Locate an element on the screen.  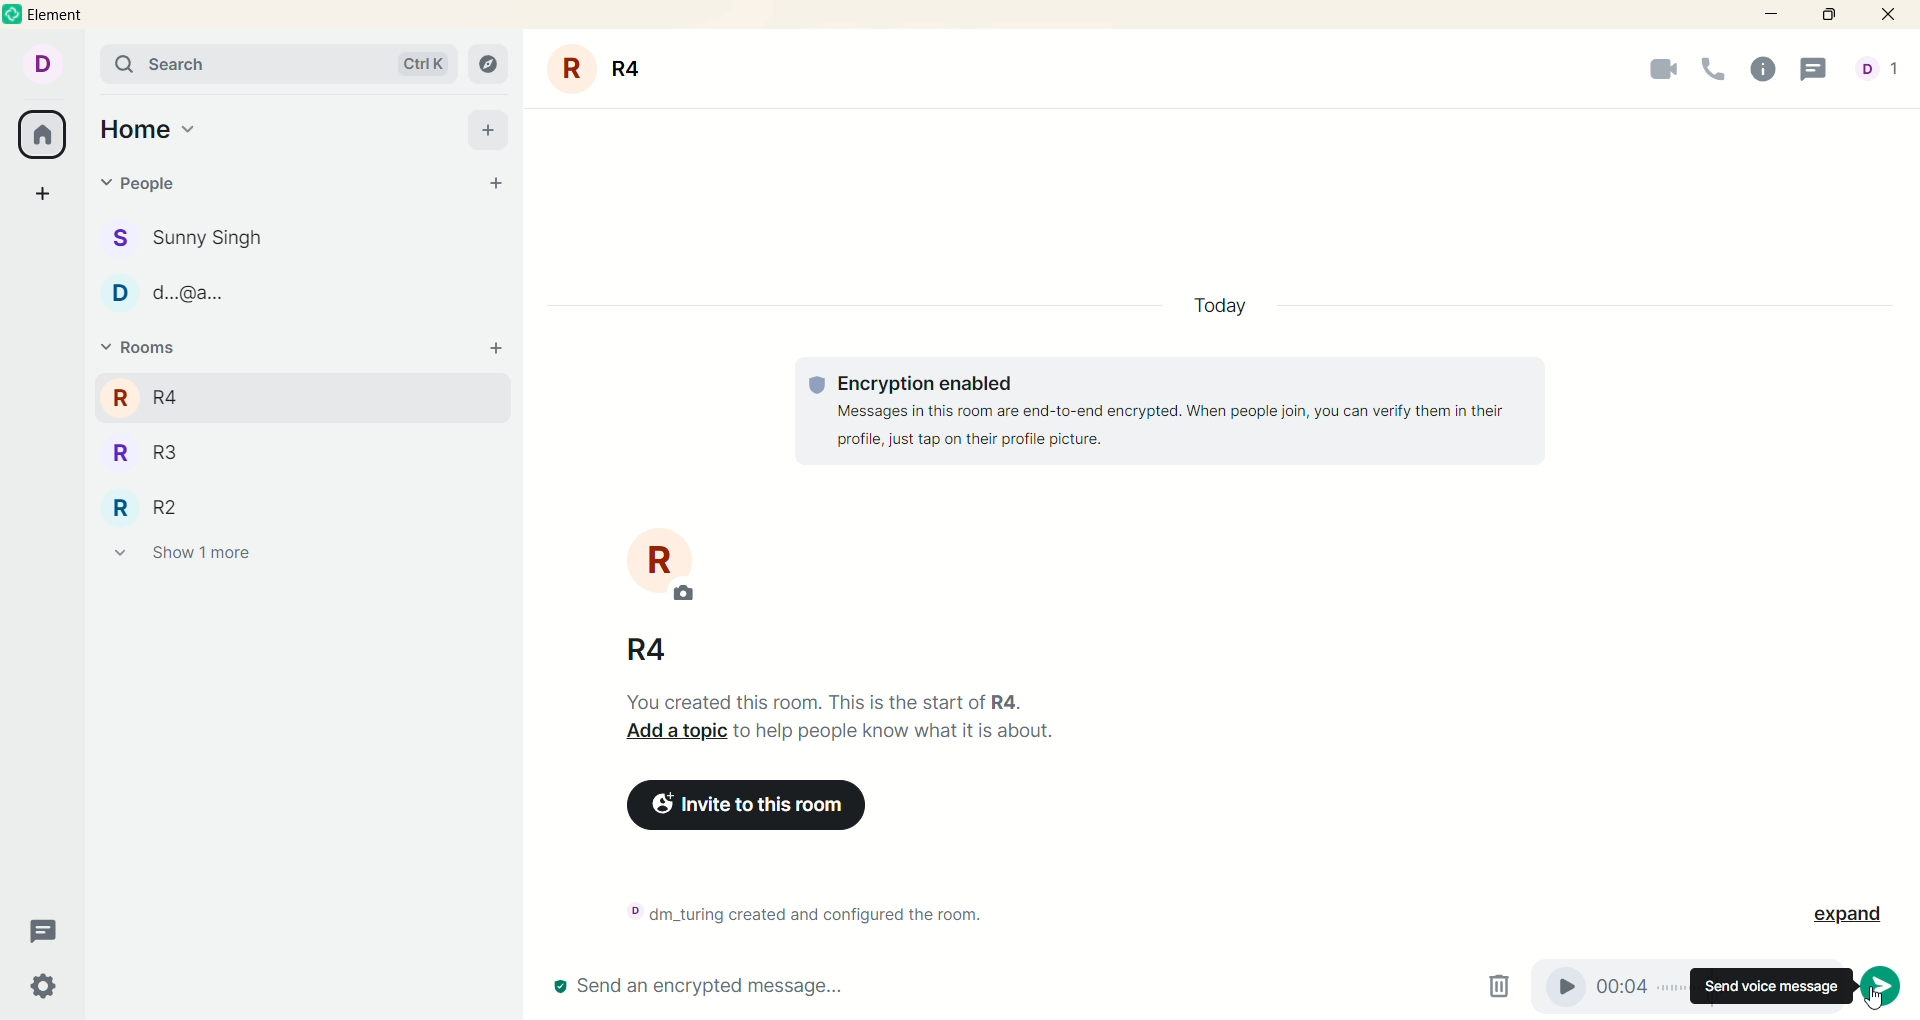
send voice message is located at coordinates (1772, 989).